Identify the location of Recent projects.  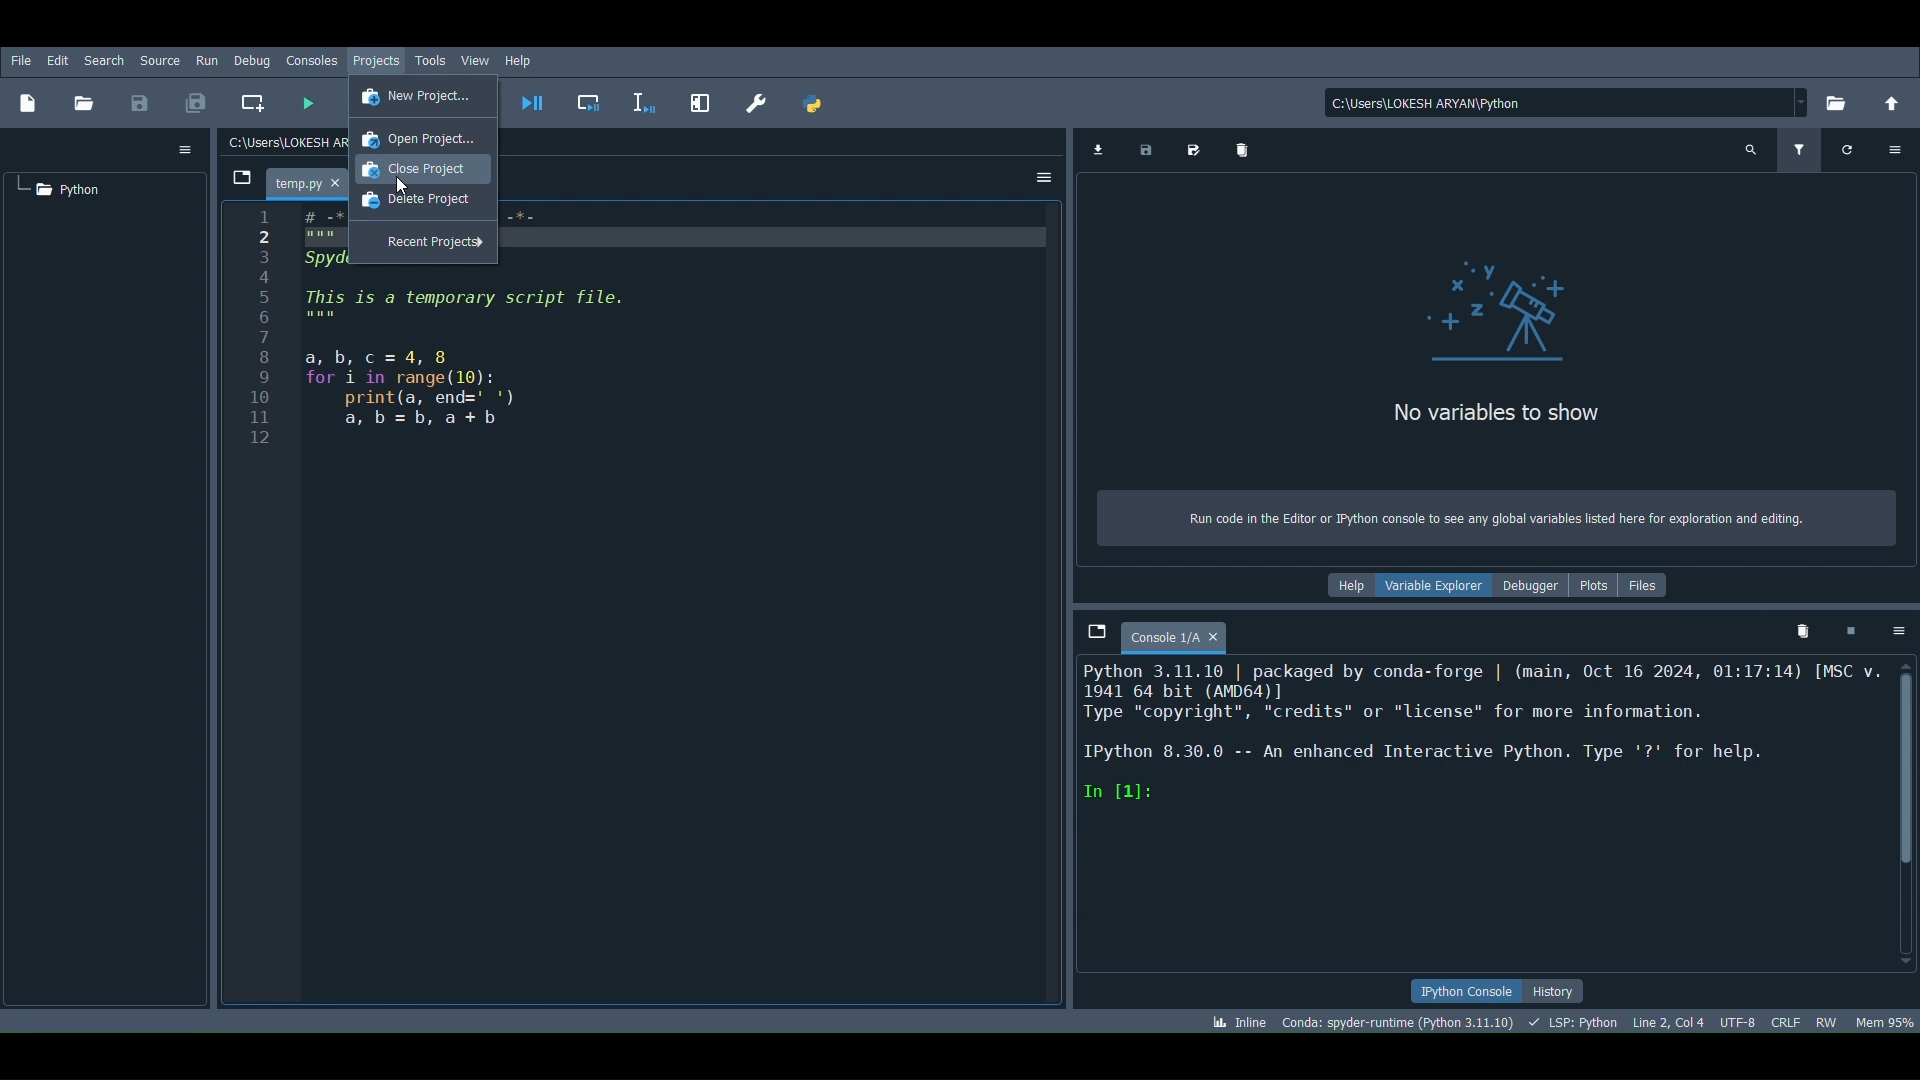
(421, 243).